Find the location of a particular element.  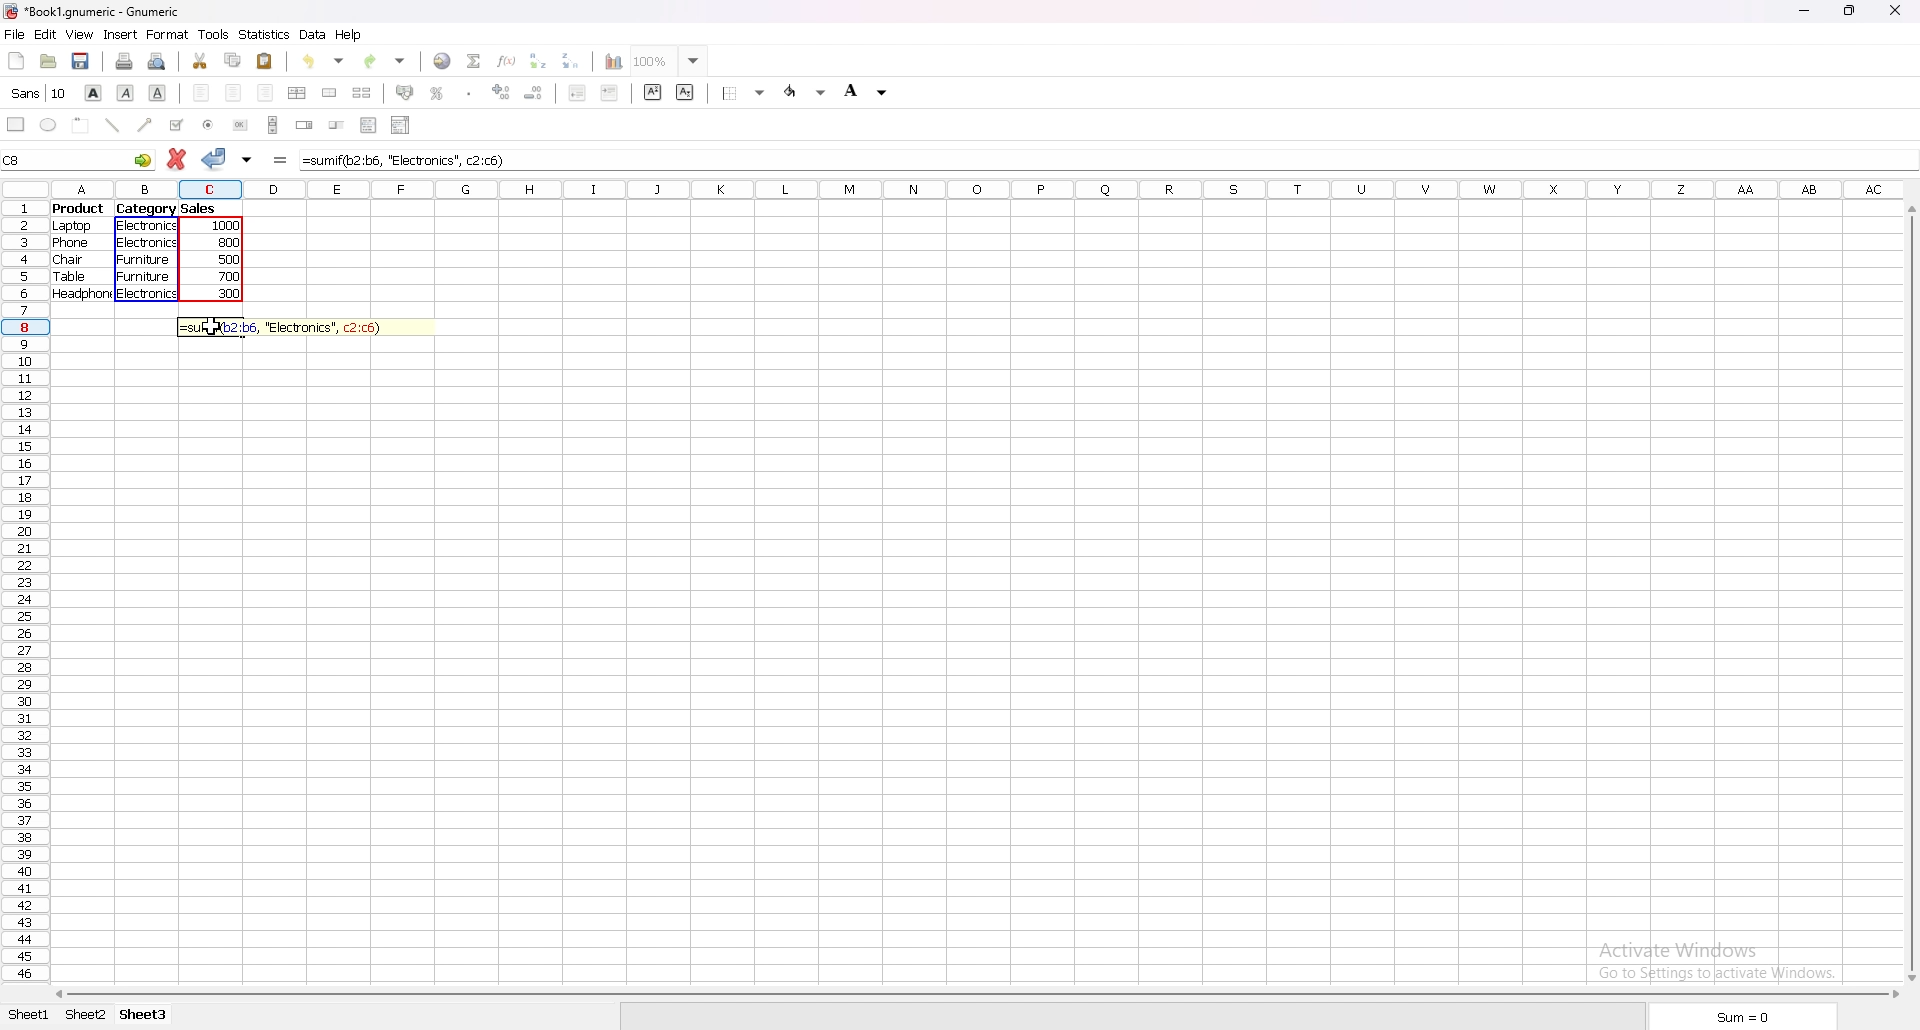

700 is located at coordinates (233, 278).